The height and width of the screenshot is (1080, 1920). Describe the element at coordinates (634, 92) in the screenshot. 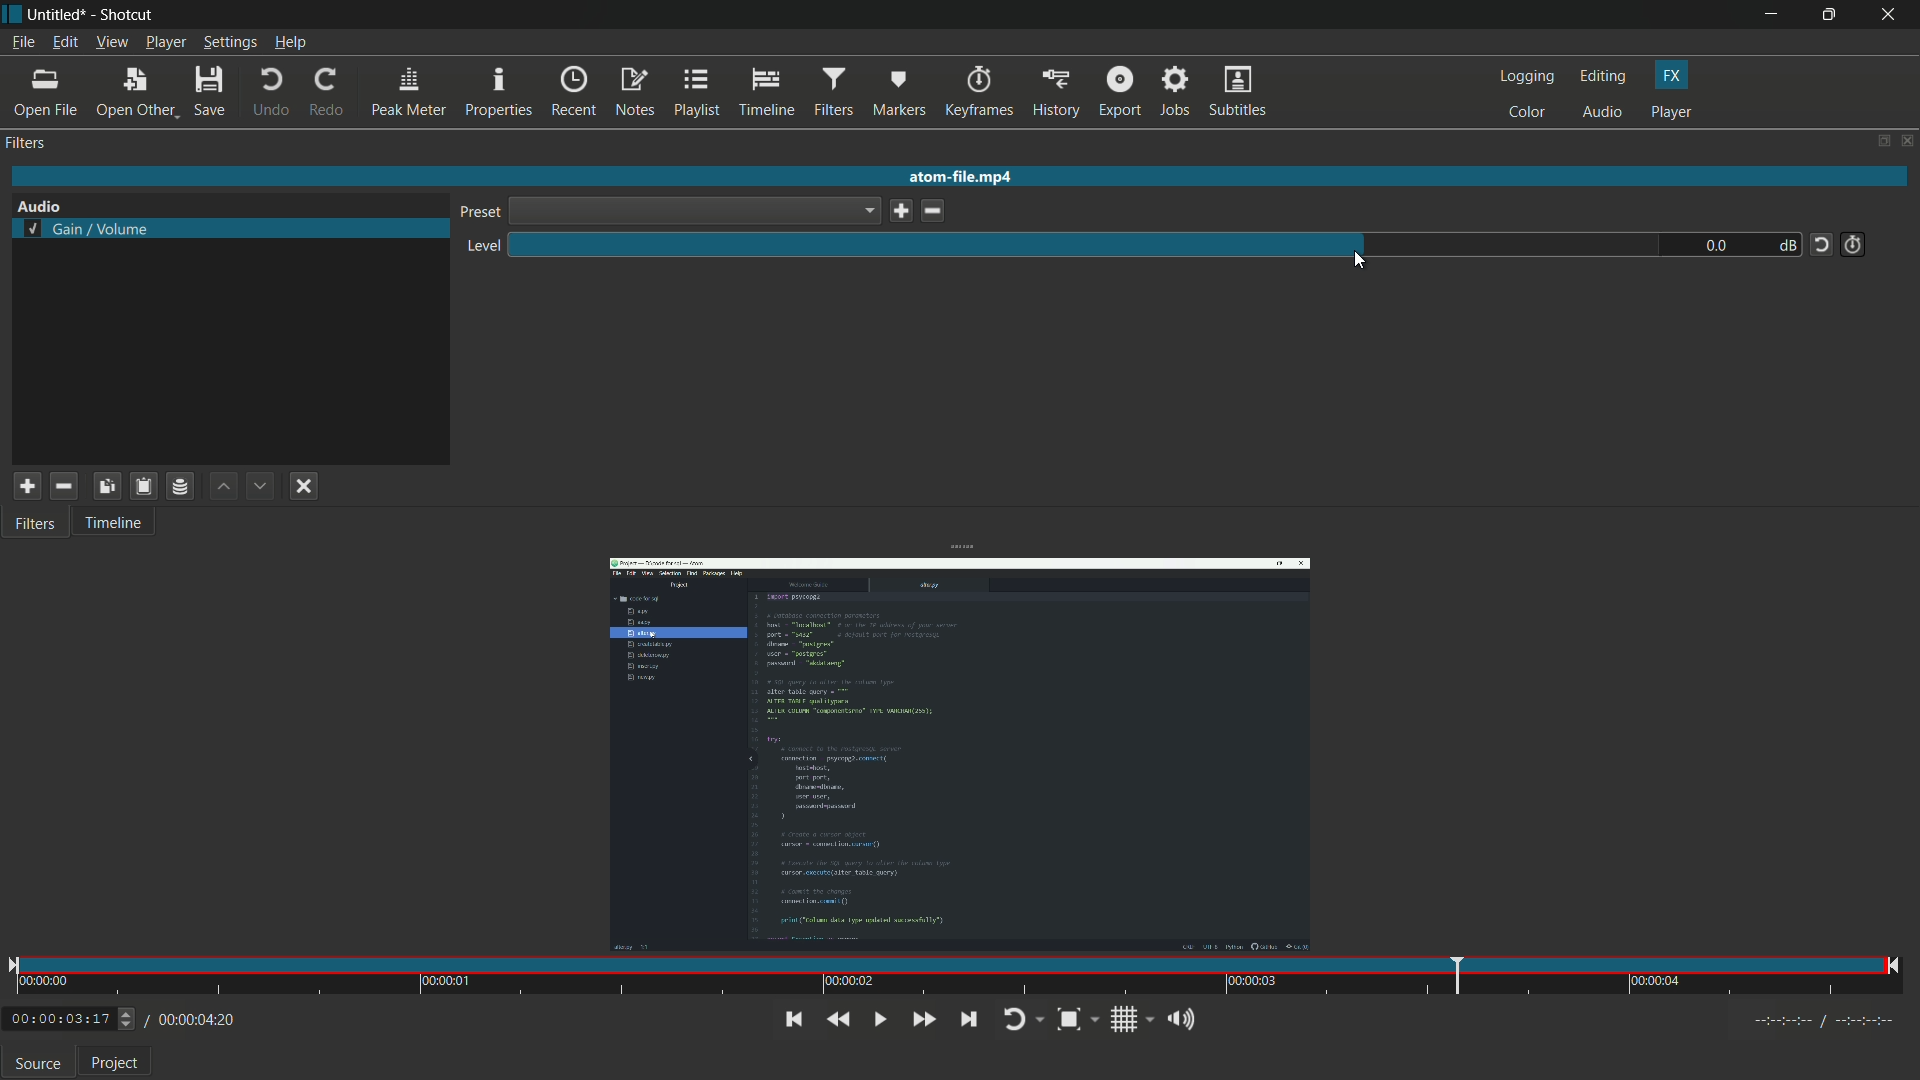

I see `notes` at that location.